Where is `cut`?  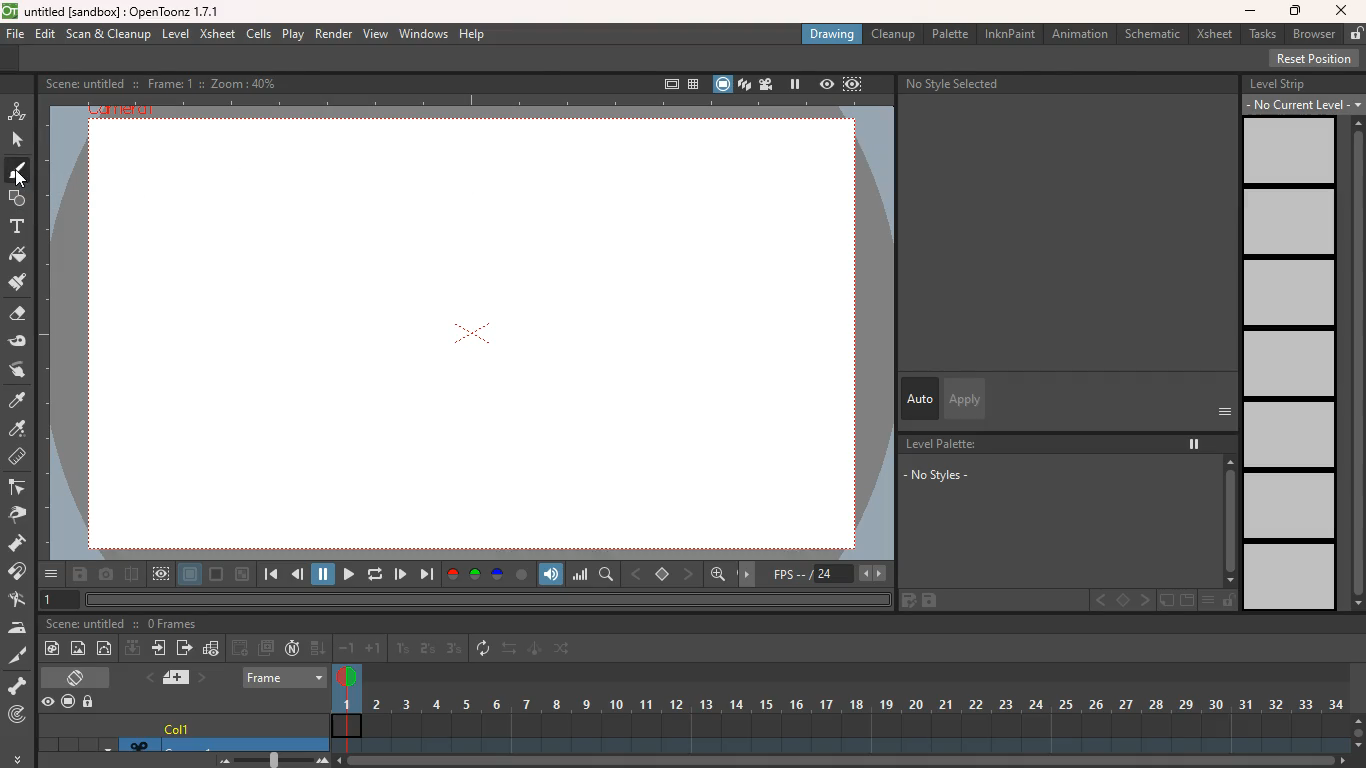
cut is located at coordinates (15, 654).